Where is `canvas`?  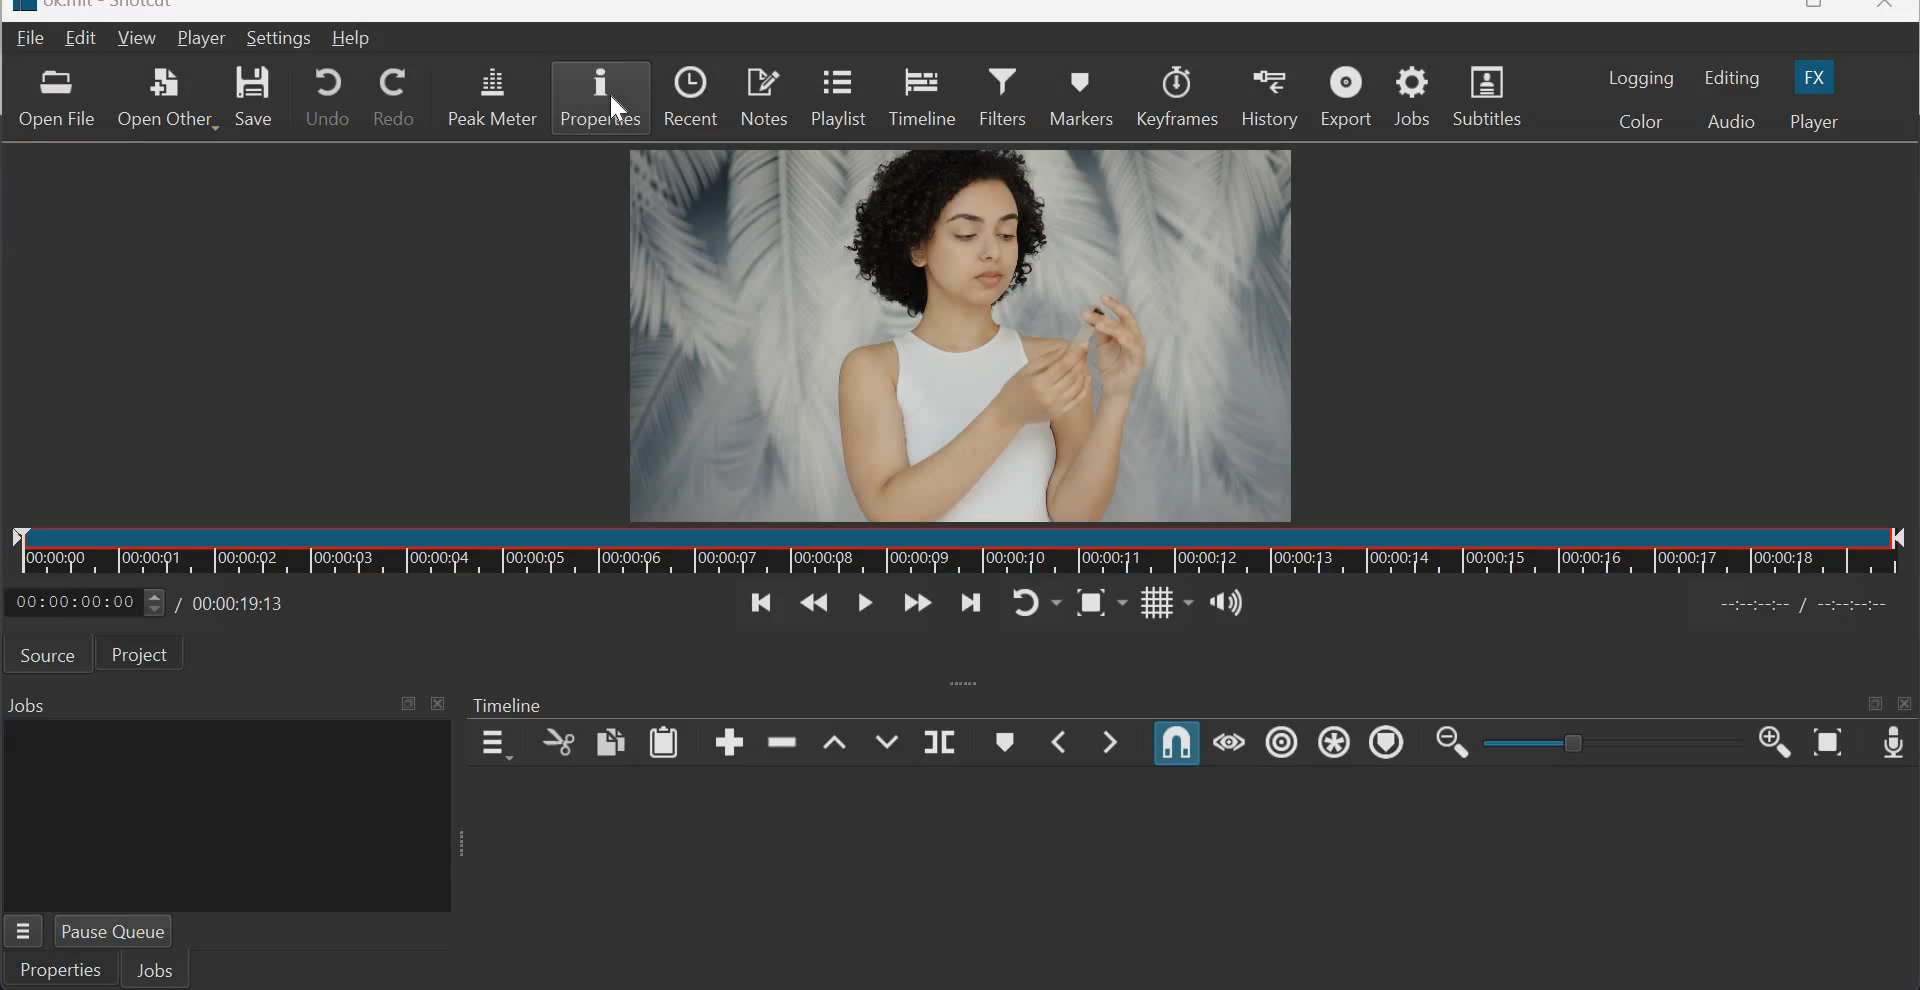 canvas is located at coordinates (965, 334).